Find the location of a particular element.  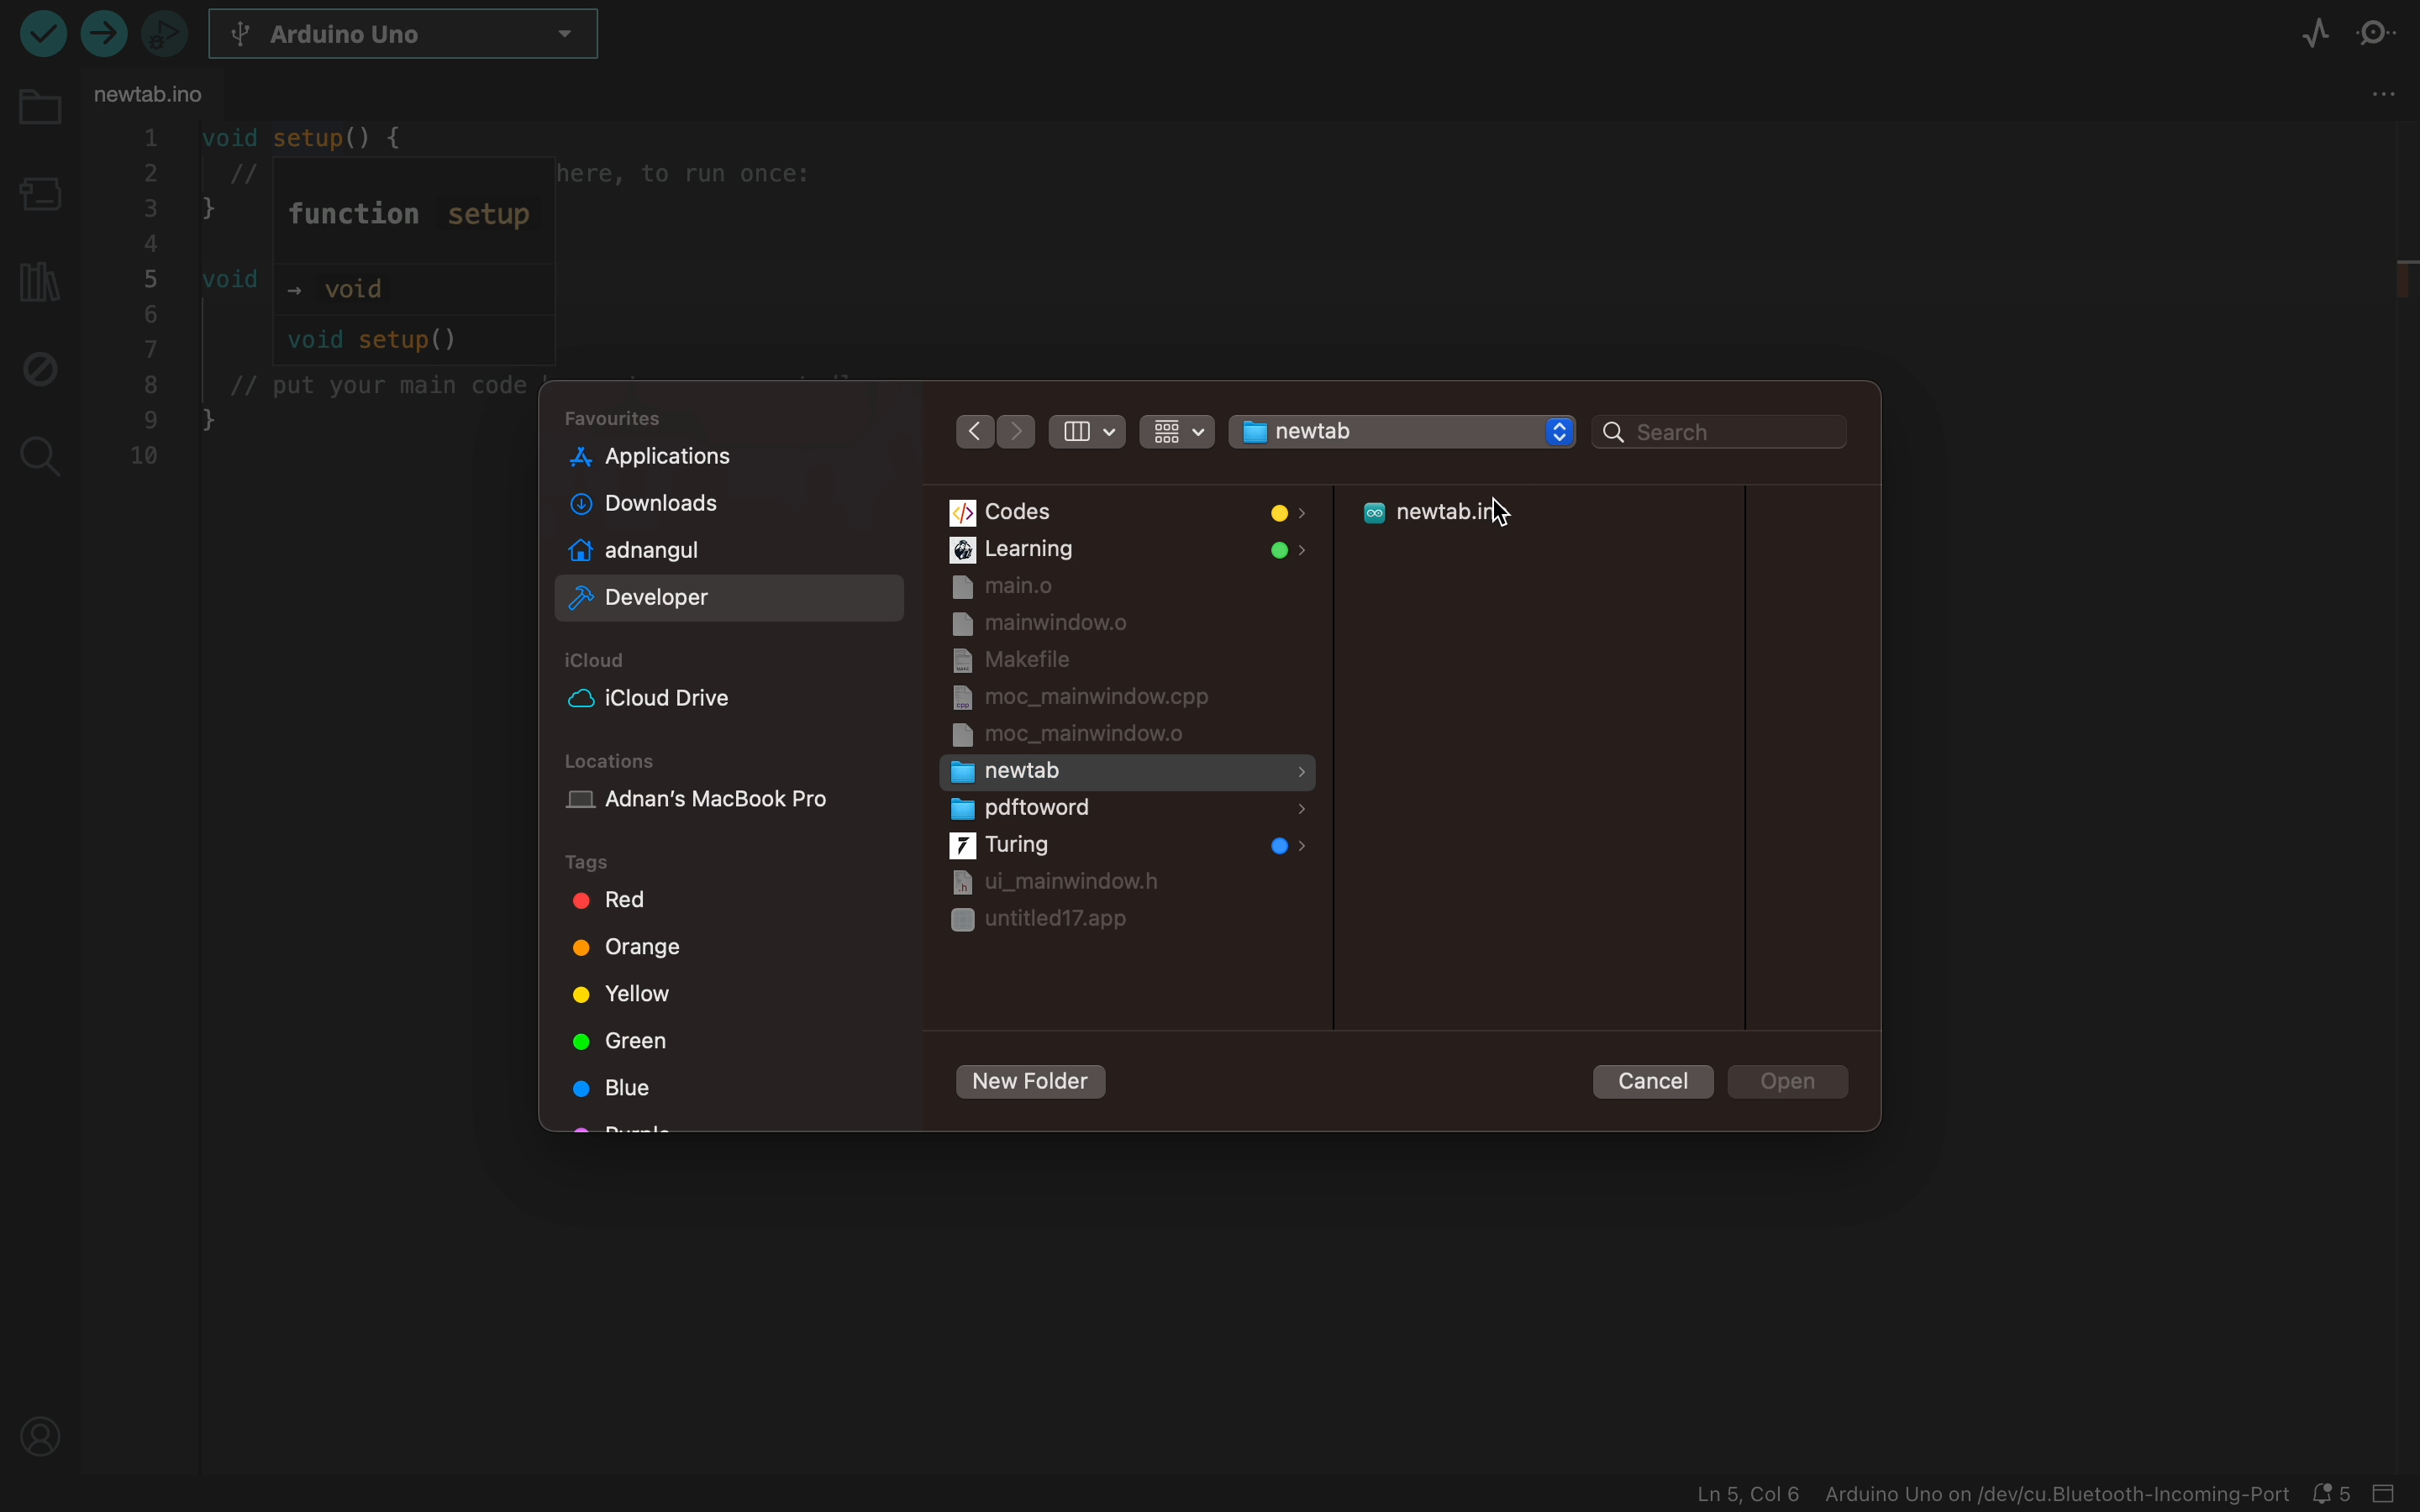

tags is located at coordinates (620, 1039).